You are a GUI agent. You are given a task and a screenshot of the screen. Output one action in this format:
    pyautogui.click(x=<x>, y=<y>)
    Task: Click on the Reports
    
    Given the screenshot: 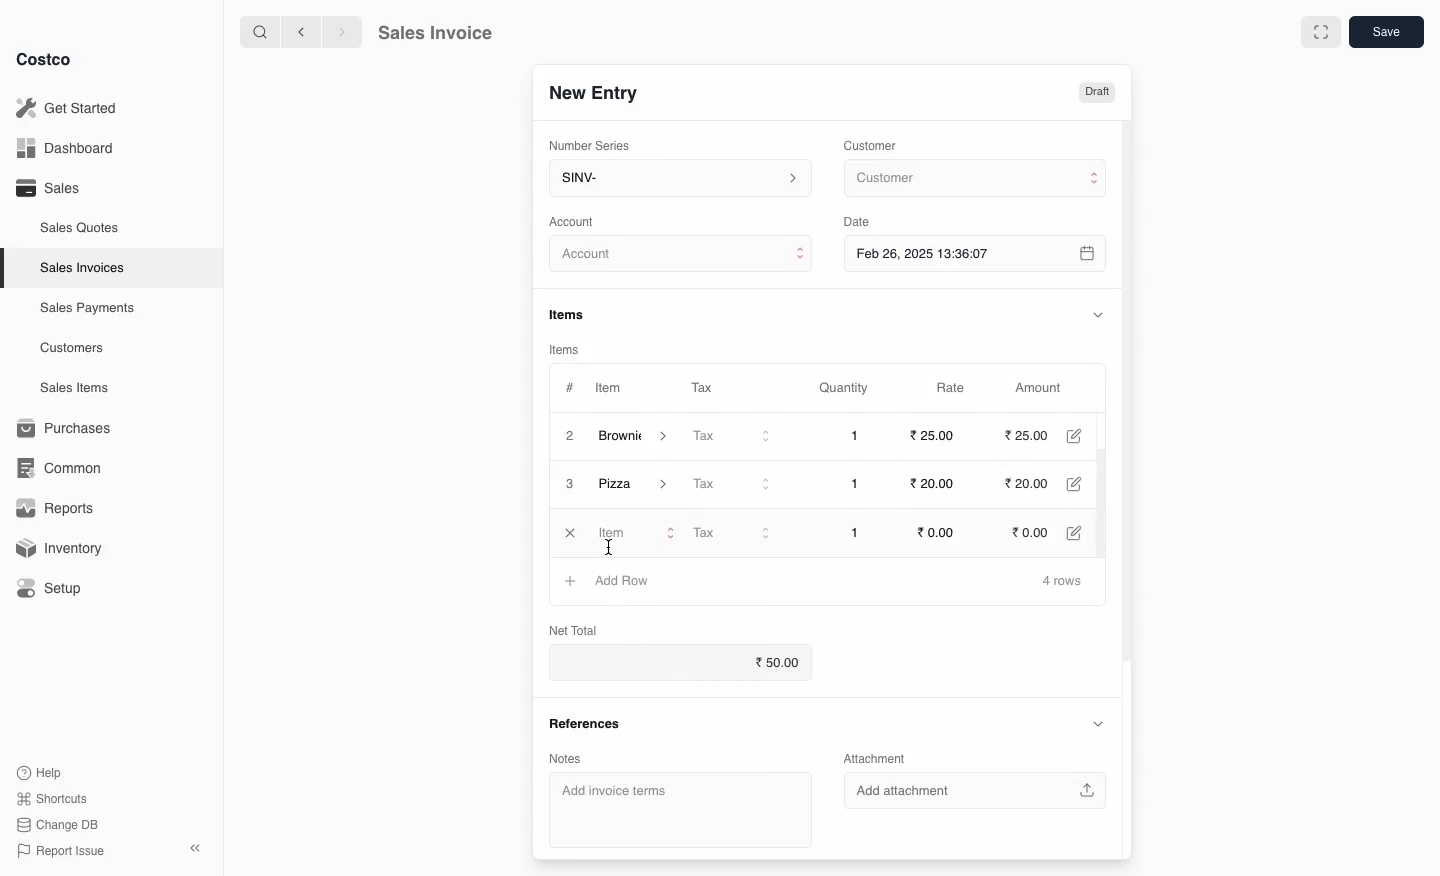 What is the action you would take?
    pyautogui.click(x=56, y=510)
    